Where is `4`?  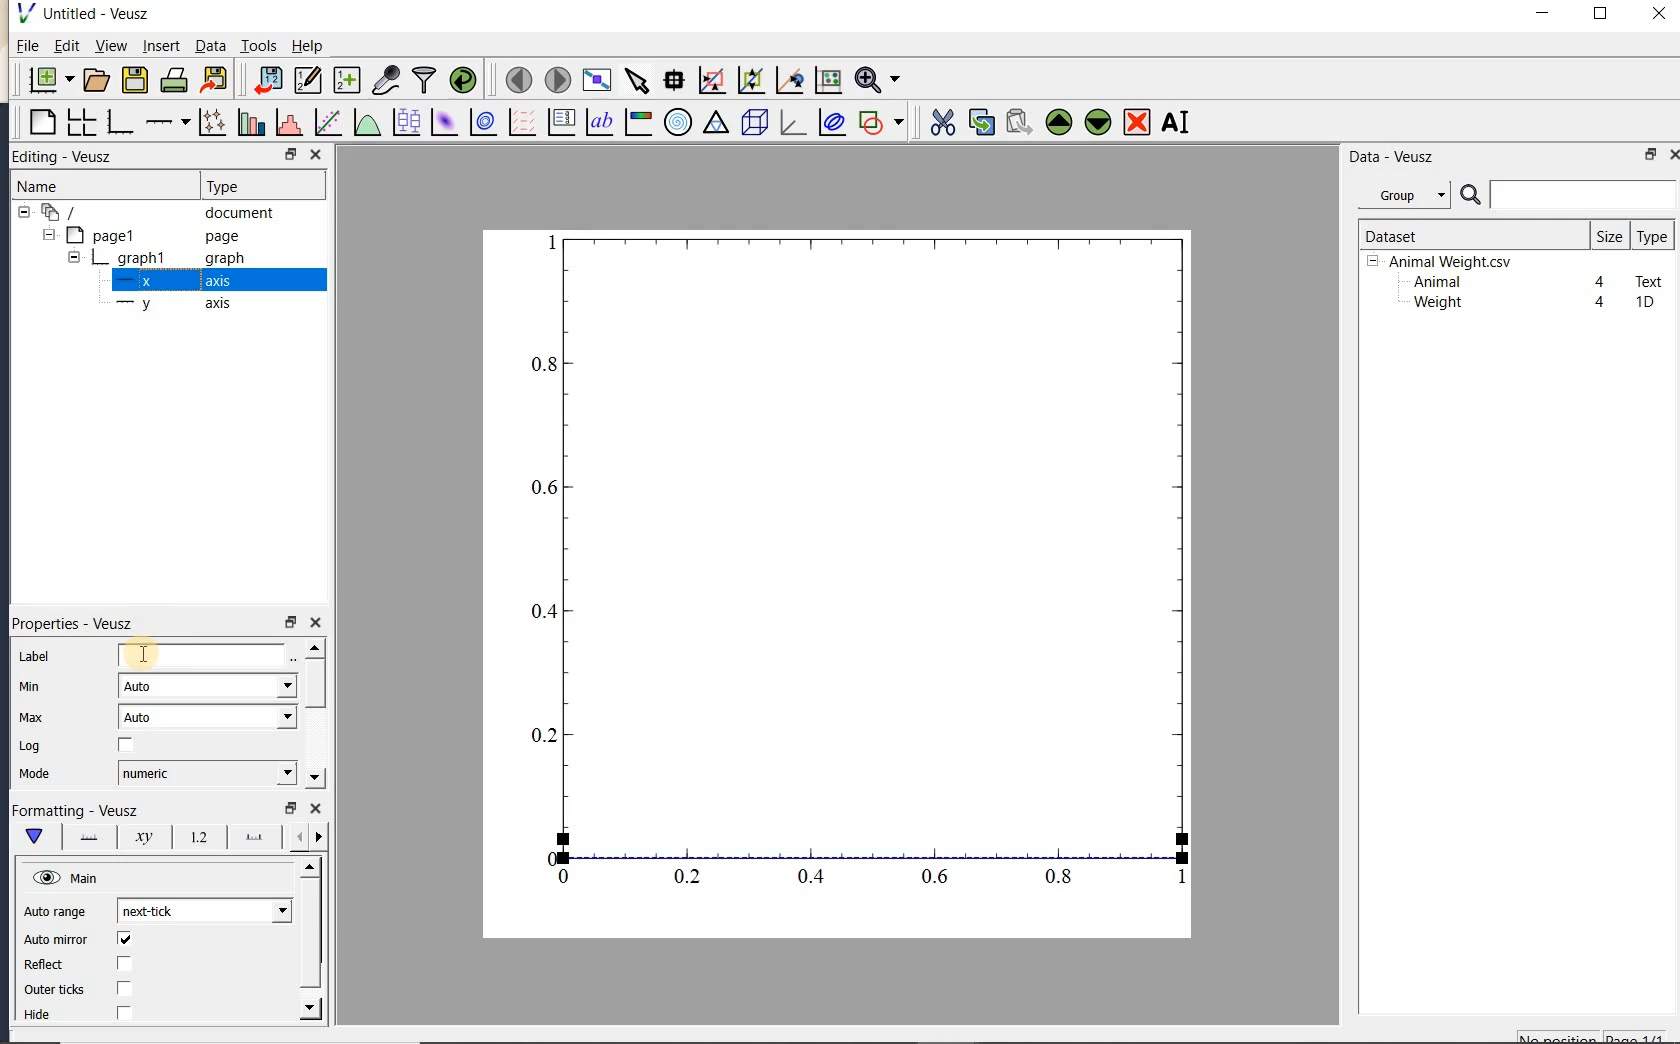 4 is located at coordinates (1601, 283).